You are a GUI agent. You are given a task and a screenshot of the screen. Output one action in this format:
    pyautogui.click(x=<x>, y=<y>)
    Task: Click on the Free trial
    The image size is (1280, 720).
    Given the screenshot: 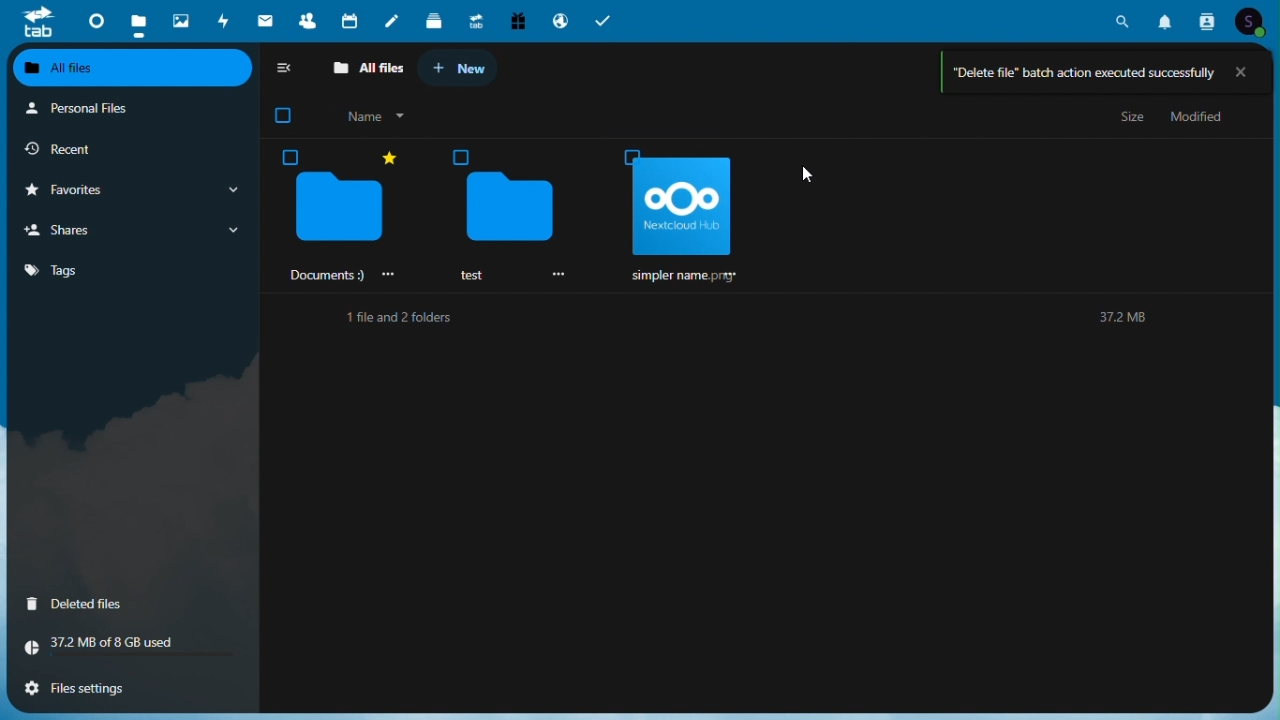 What is the action you would take?
    pyautogui.click(x=516, y=19)
    